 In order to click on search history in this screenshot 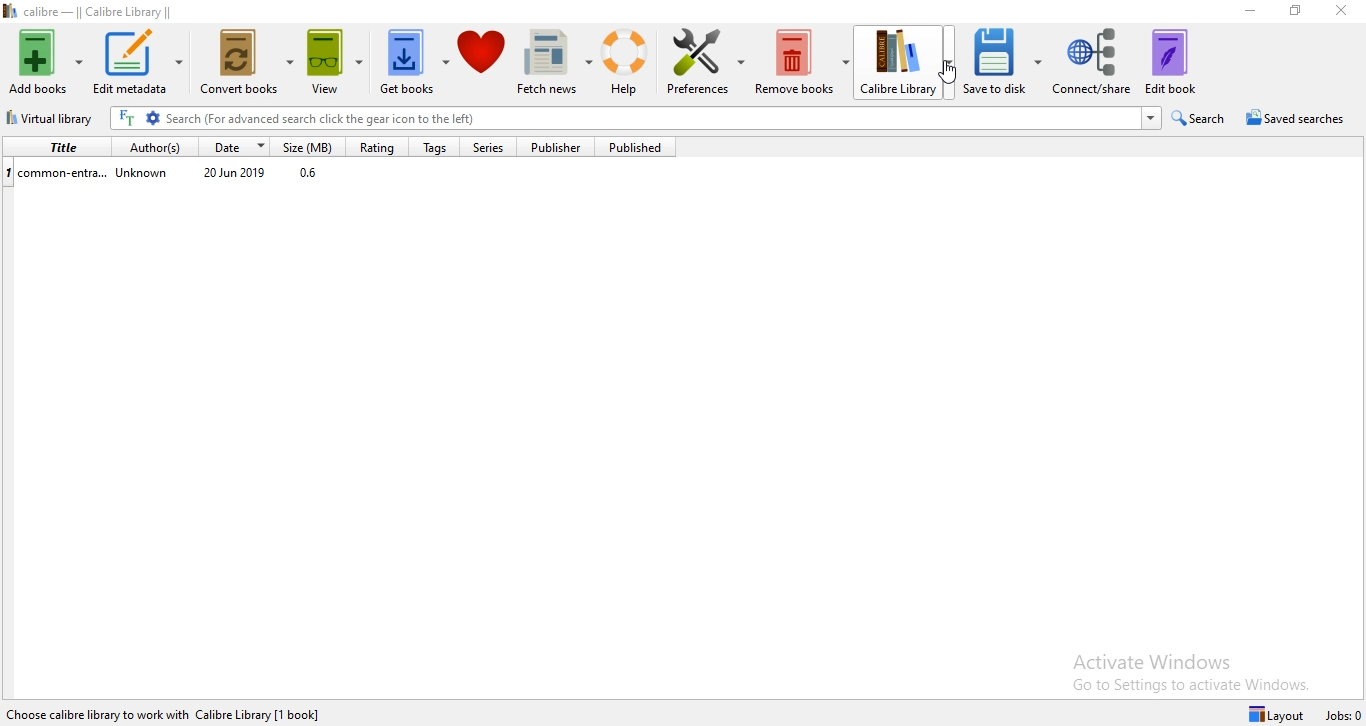, I will do `click(1151, 118)`.